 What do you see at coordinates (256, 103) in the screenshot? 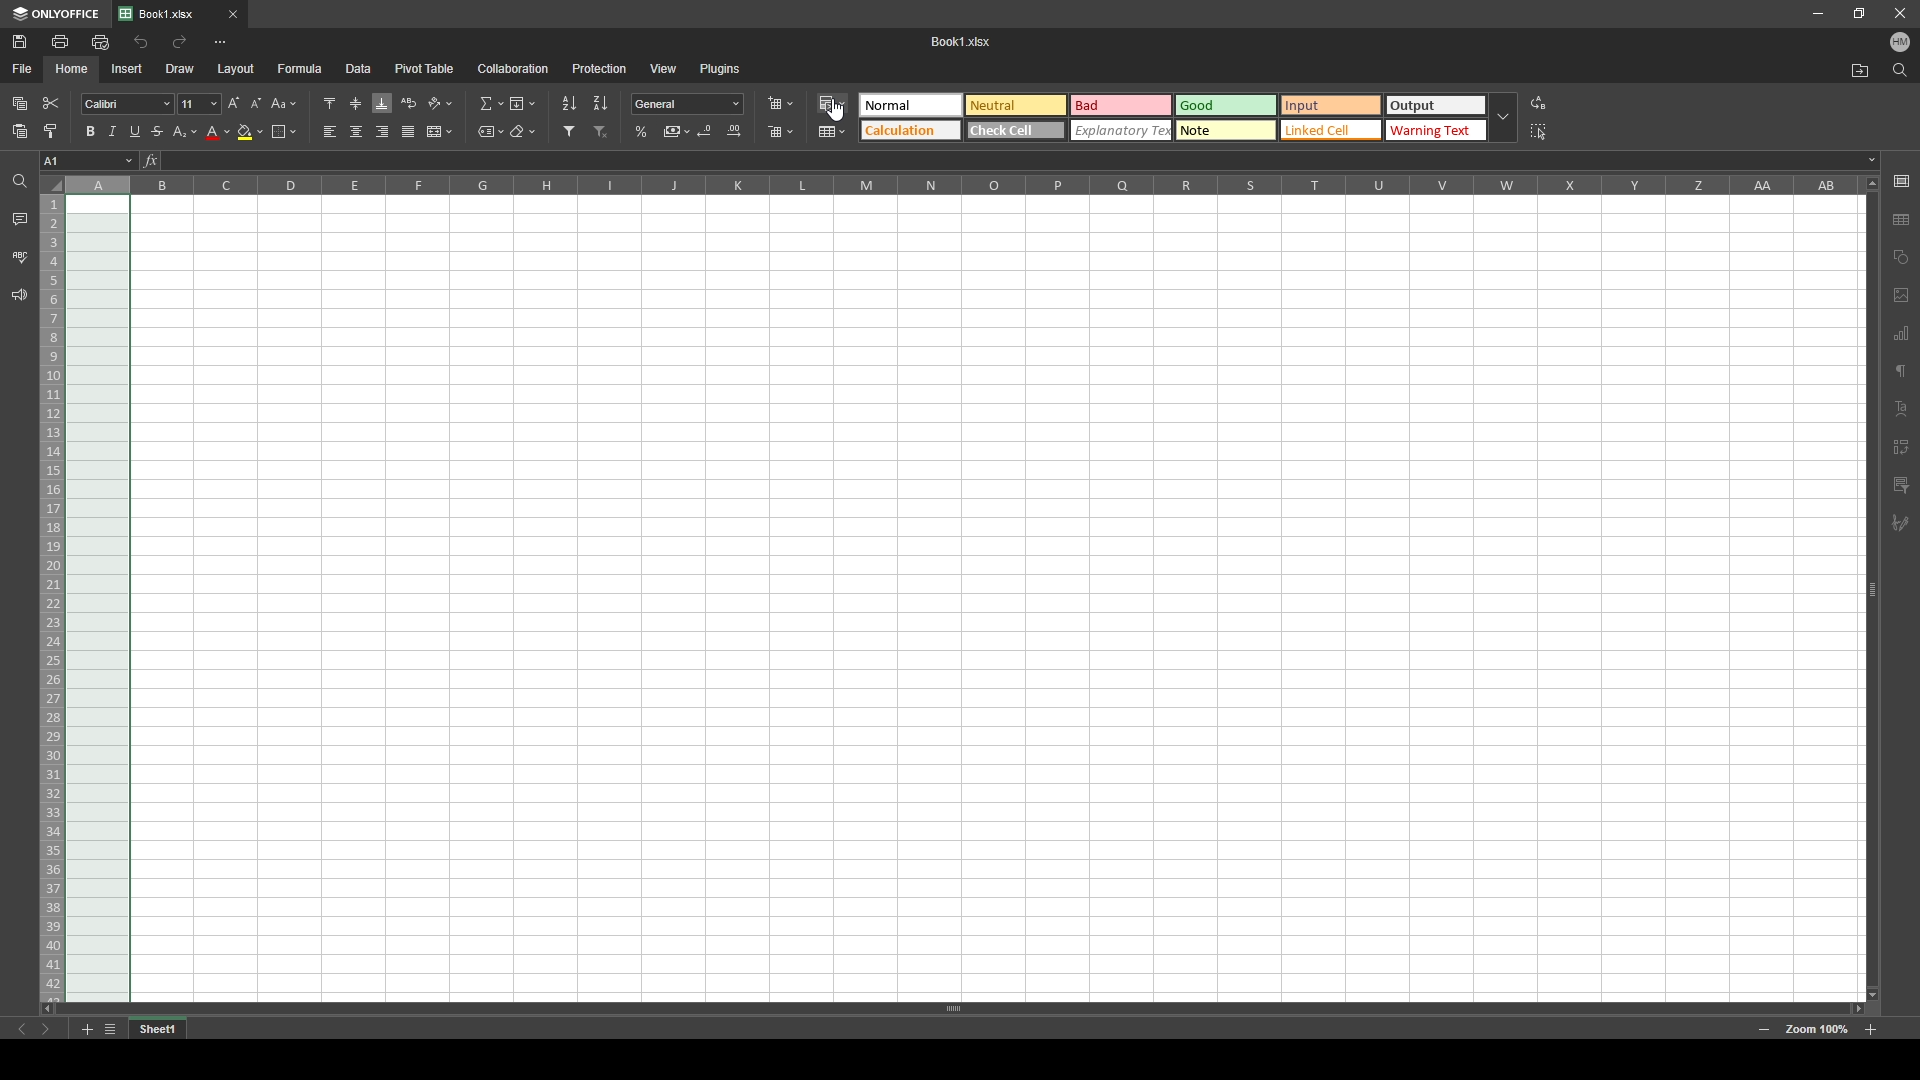
I see `decrement font size` at bounding box center [256, 103].